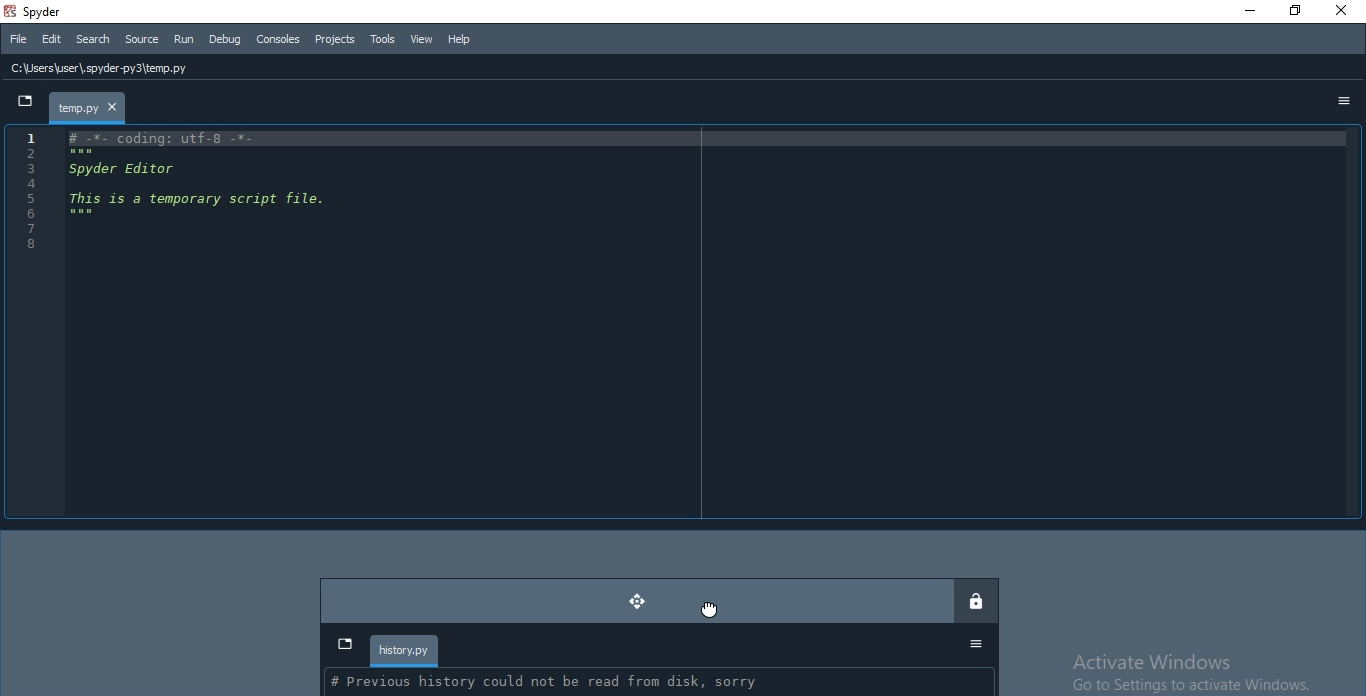  Describe the element at coordinates (404, 652) in the screenshot. I see `history.py` at that location.